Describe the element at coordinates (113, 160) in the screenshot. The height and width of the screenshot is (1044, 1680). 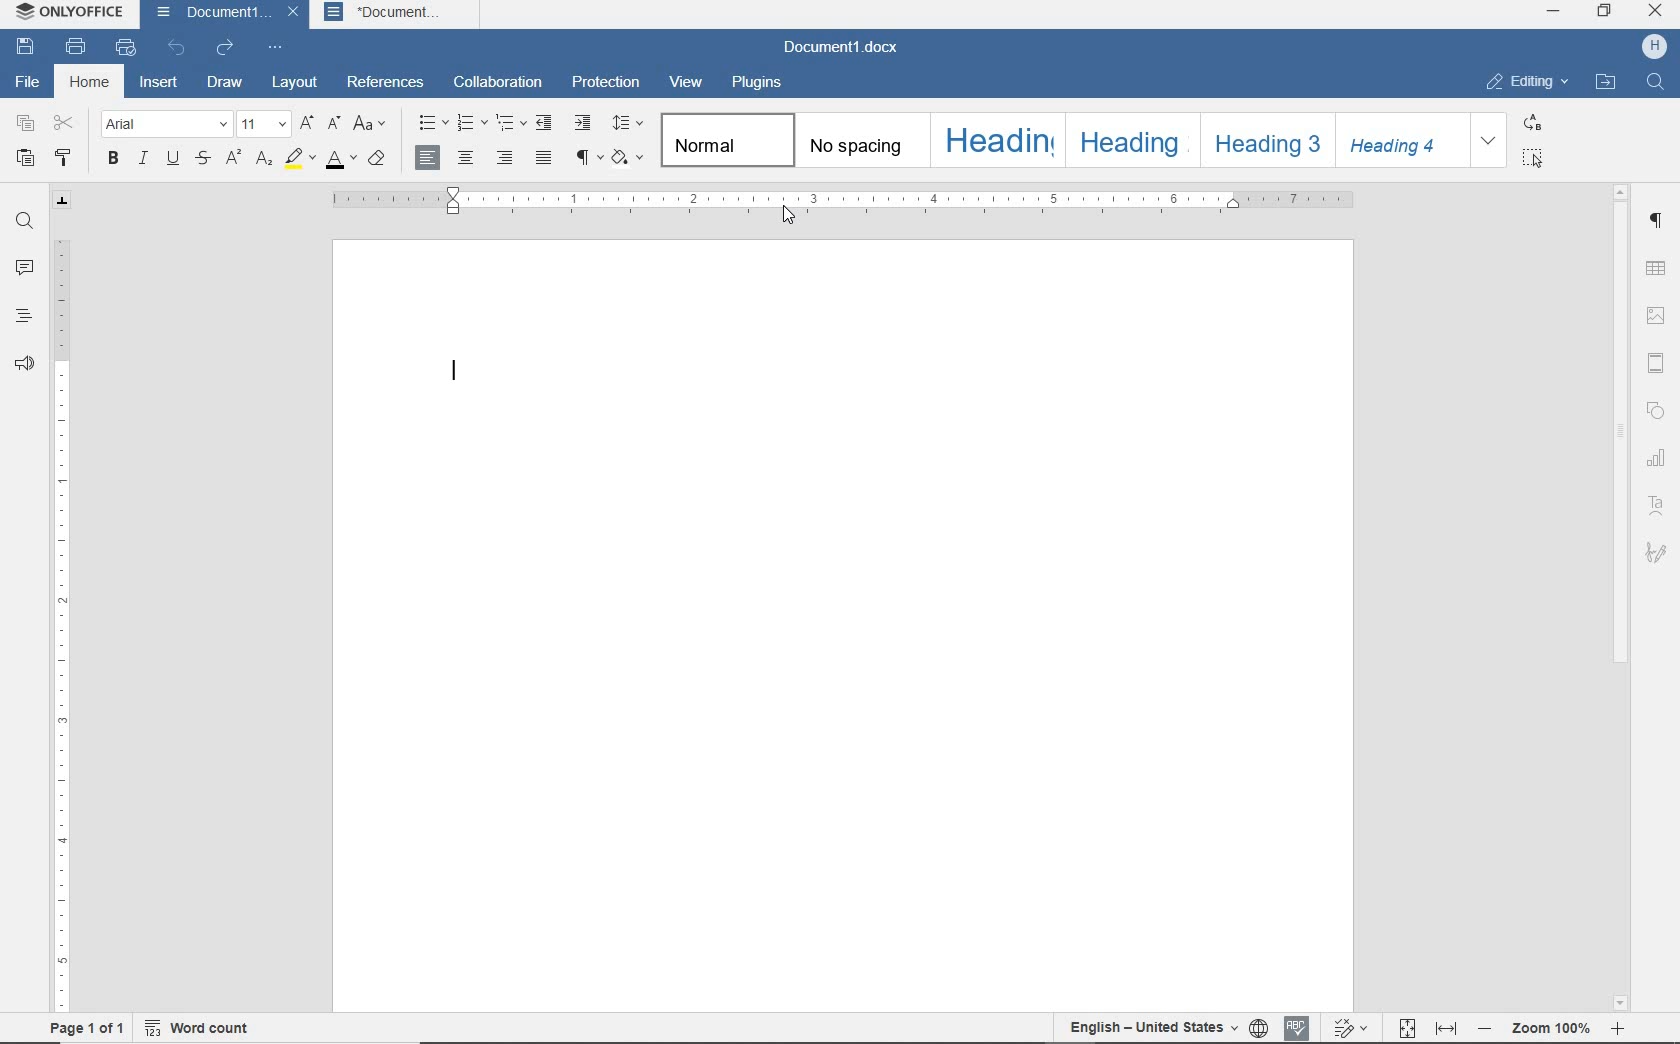
I see `BOLD` at that location.